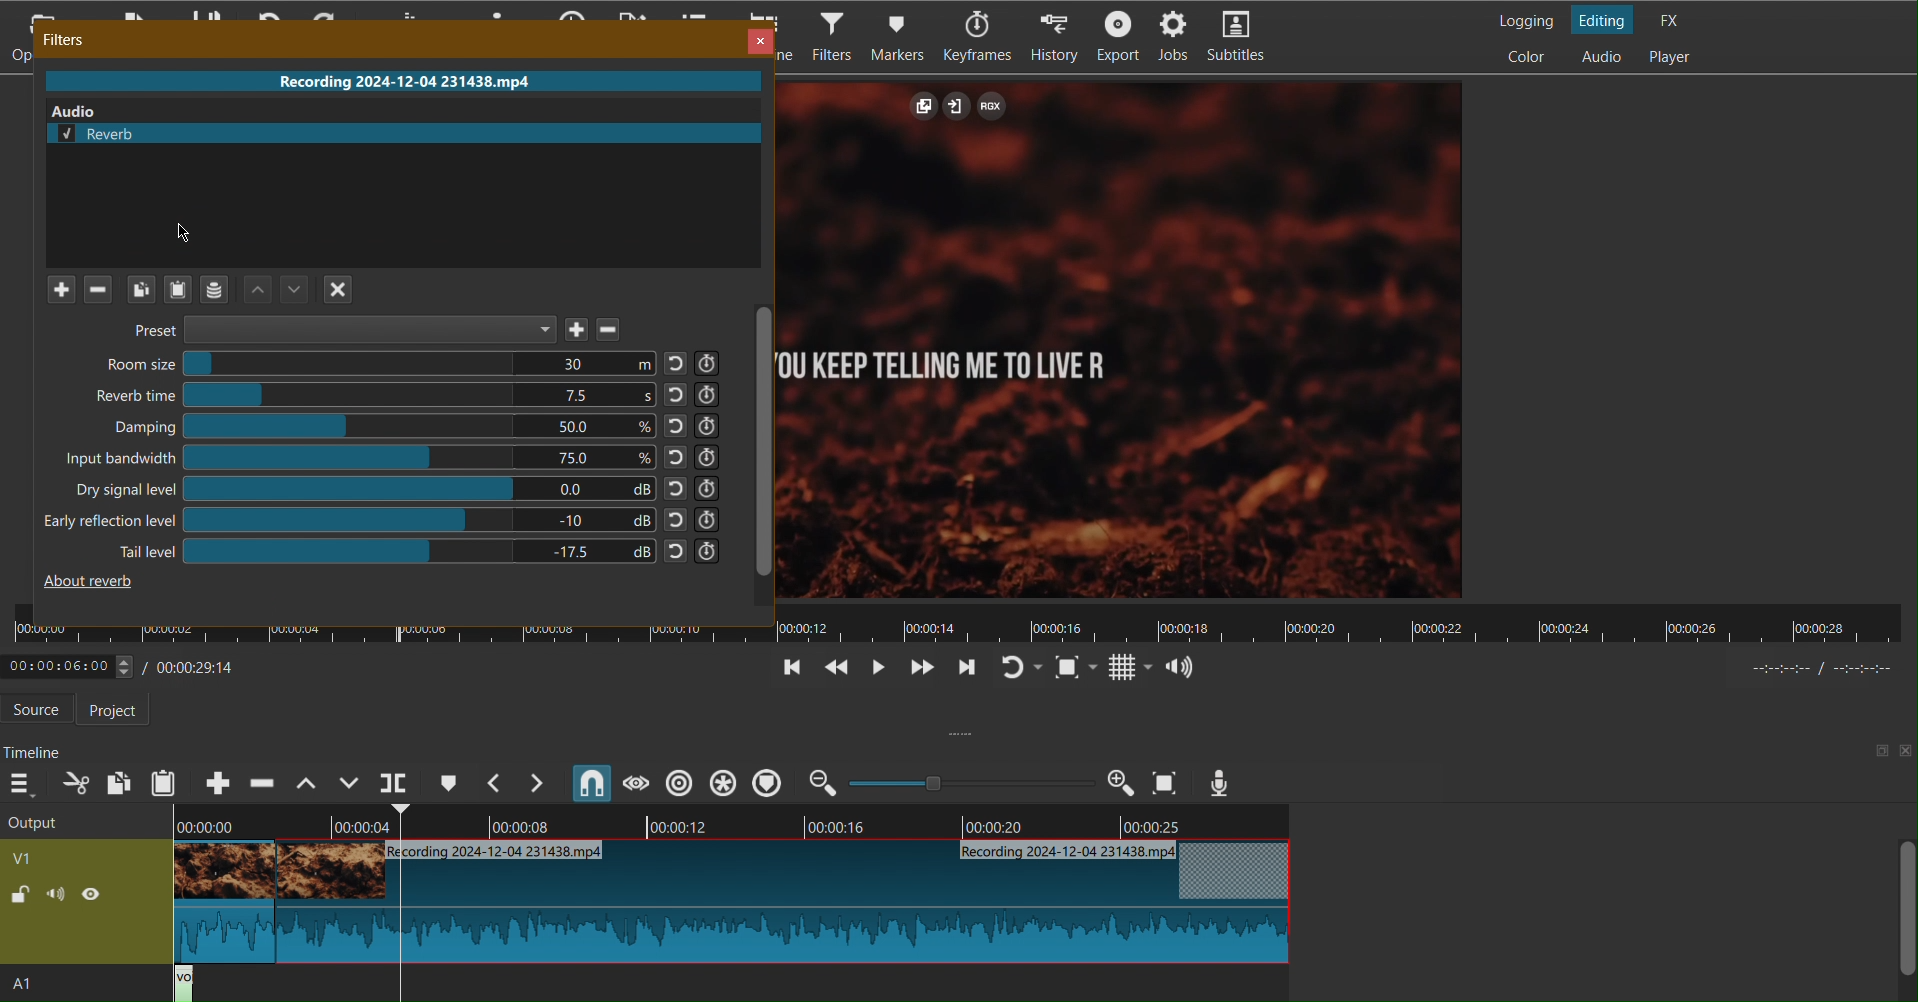 The image size is (1918, 1002). I want to click on Editing, so click(1606, 19).